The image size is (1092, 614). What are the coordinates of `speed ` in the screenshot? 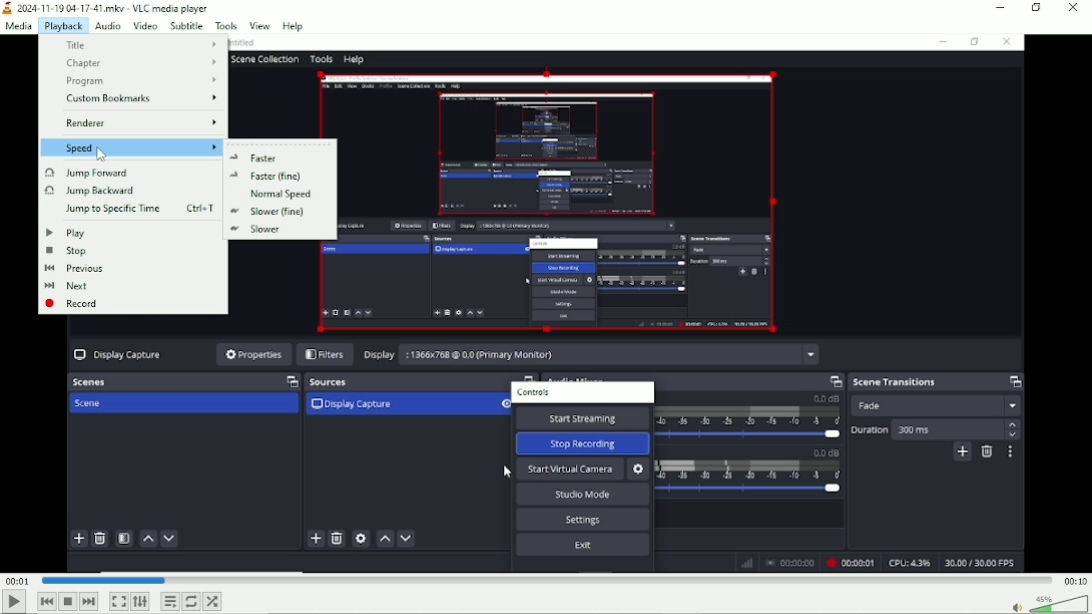 It's located at (130, 146).